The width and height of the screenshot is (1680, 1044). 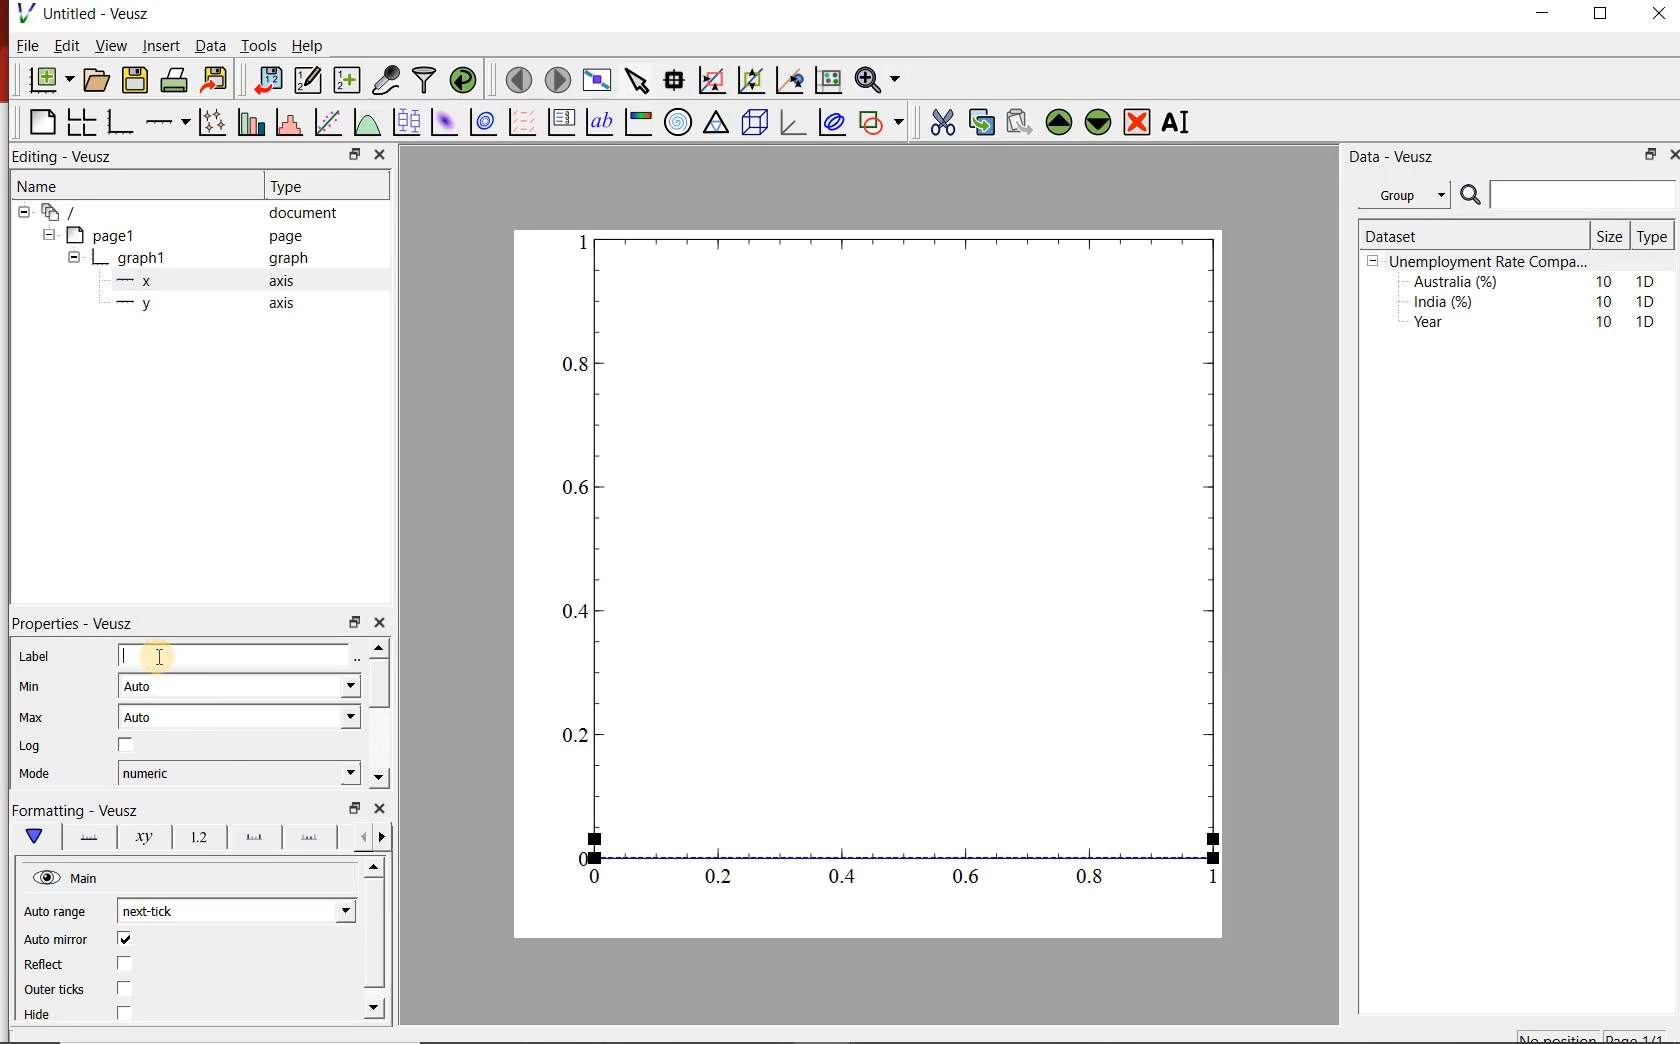 What do you see at coordinates (679, 123) in the screenshot?
I see `polar graph` at bounding box center [679, 123].